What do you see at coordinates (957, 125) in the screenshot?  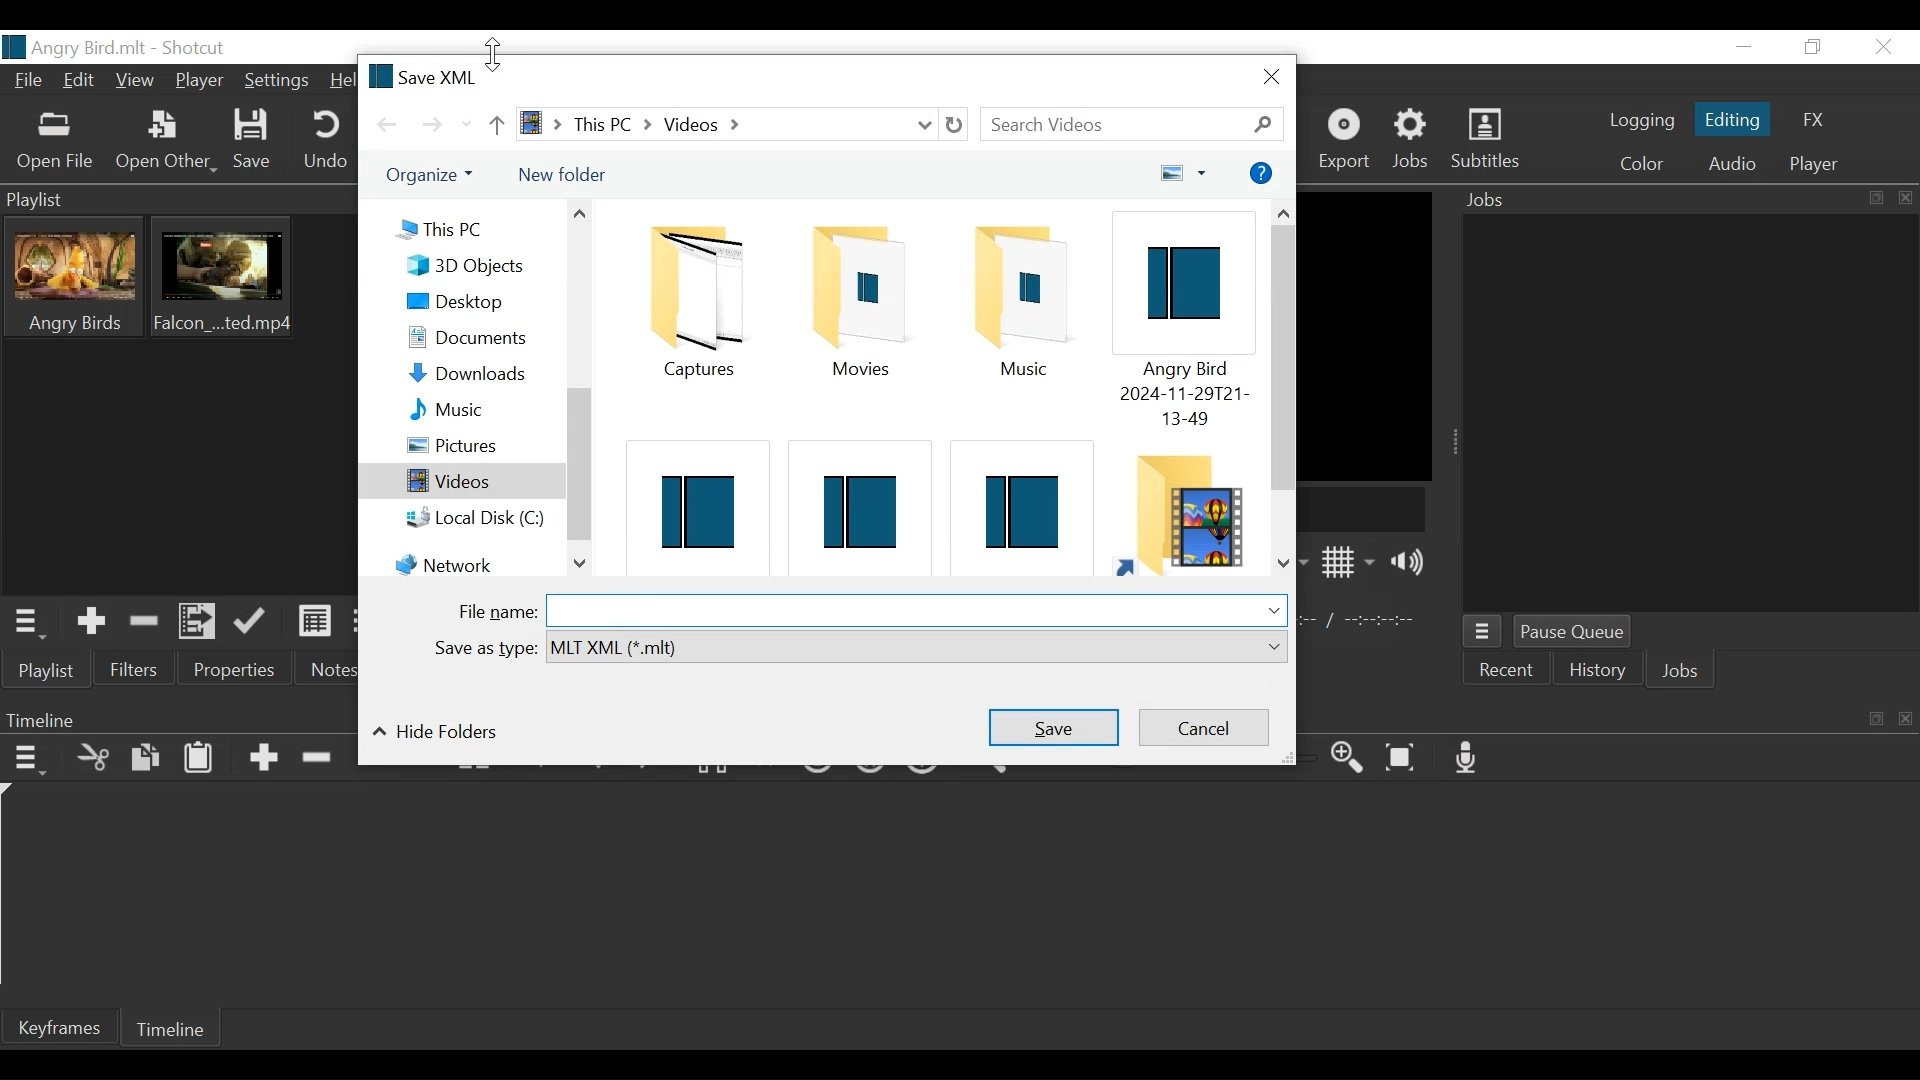 I see `Refresh` at bounding box center [957, 125].